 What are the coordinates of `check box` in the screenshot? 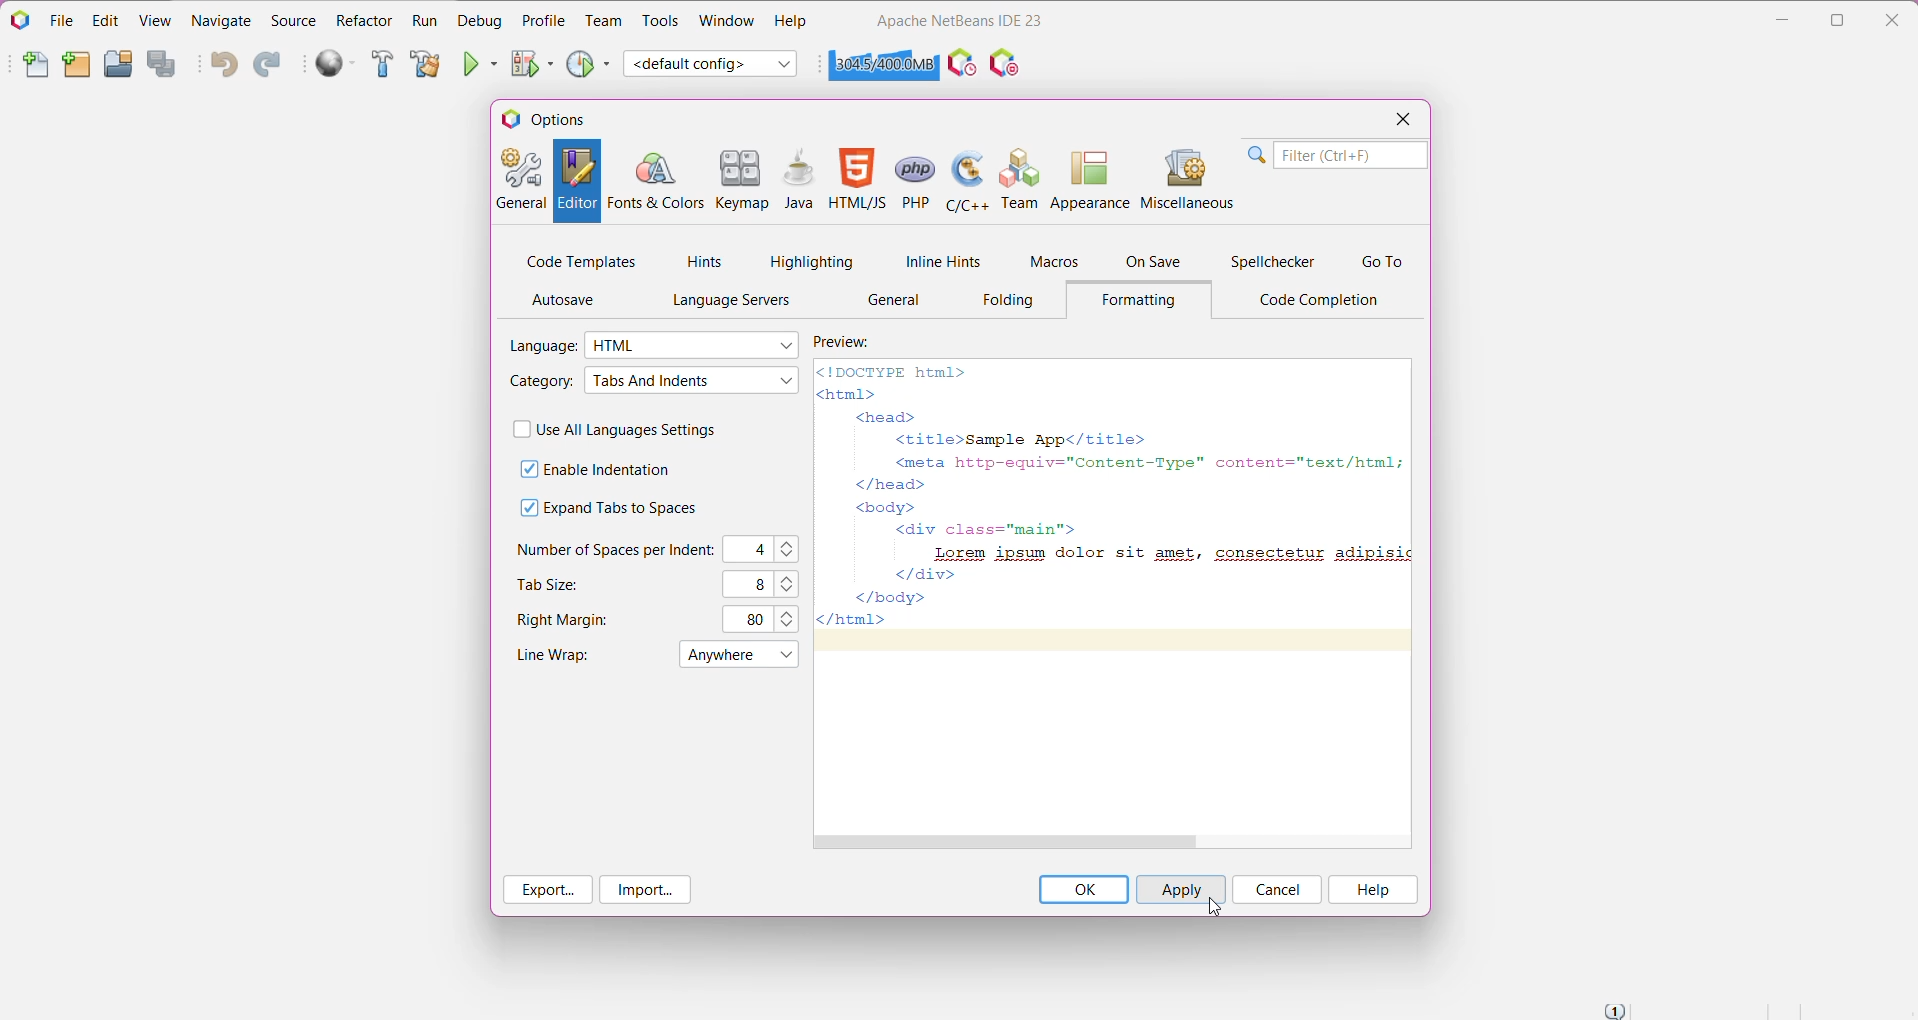 It's located at (525, 468).